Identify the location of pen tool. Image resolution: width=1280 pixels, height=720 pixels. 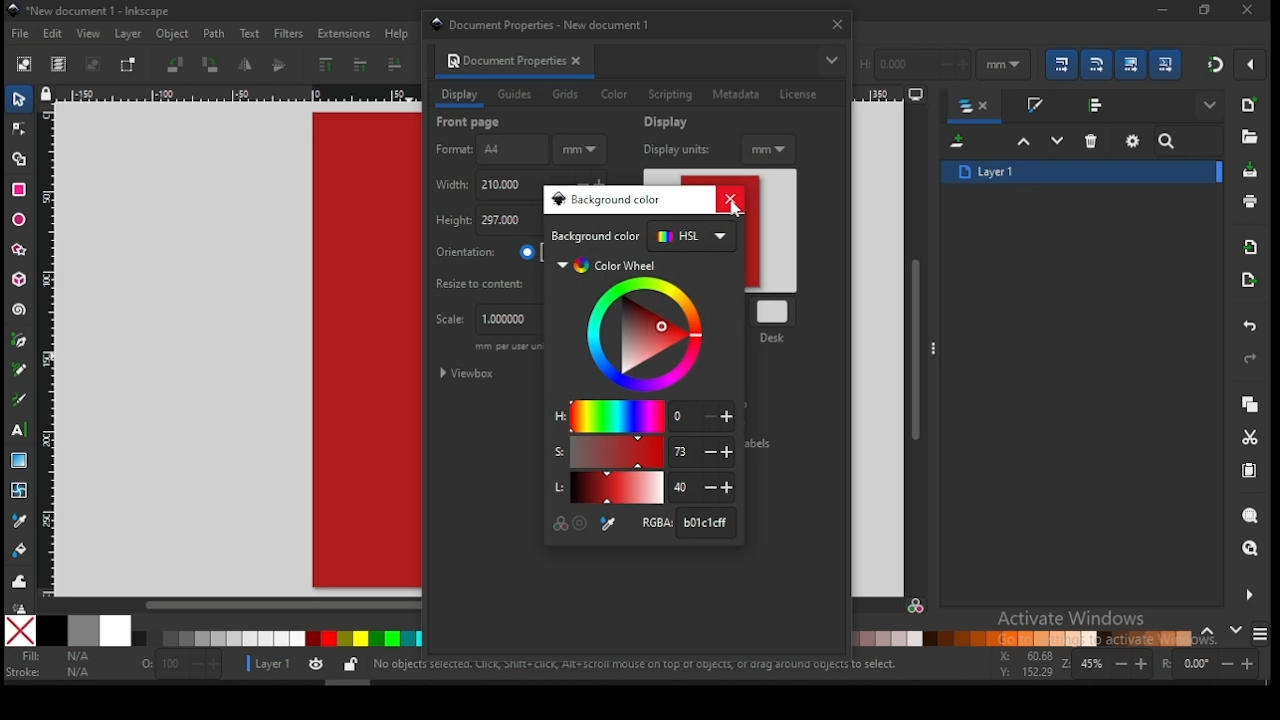
(20, 341).